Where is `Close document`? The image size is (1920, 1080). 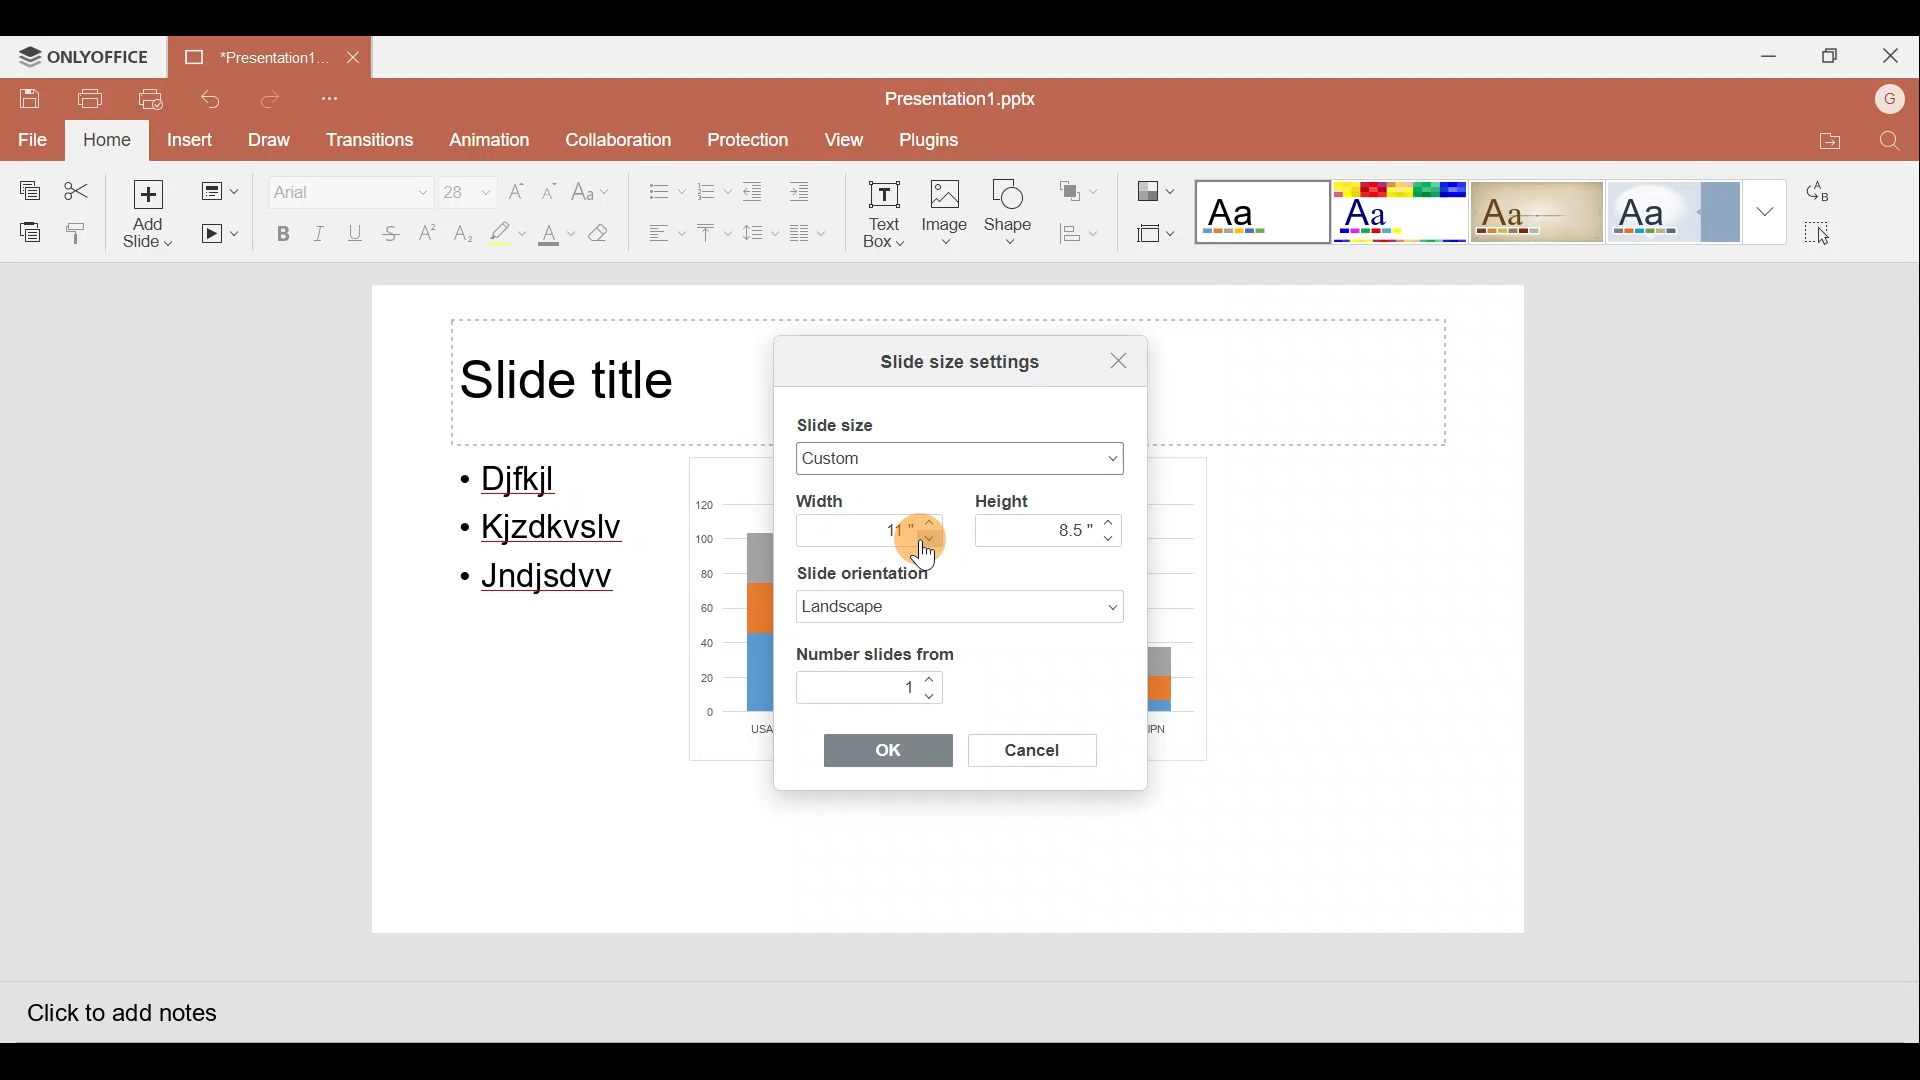
Close document is located at coordinates (355, 59).